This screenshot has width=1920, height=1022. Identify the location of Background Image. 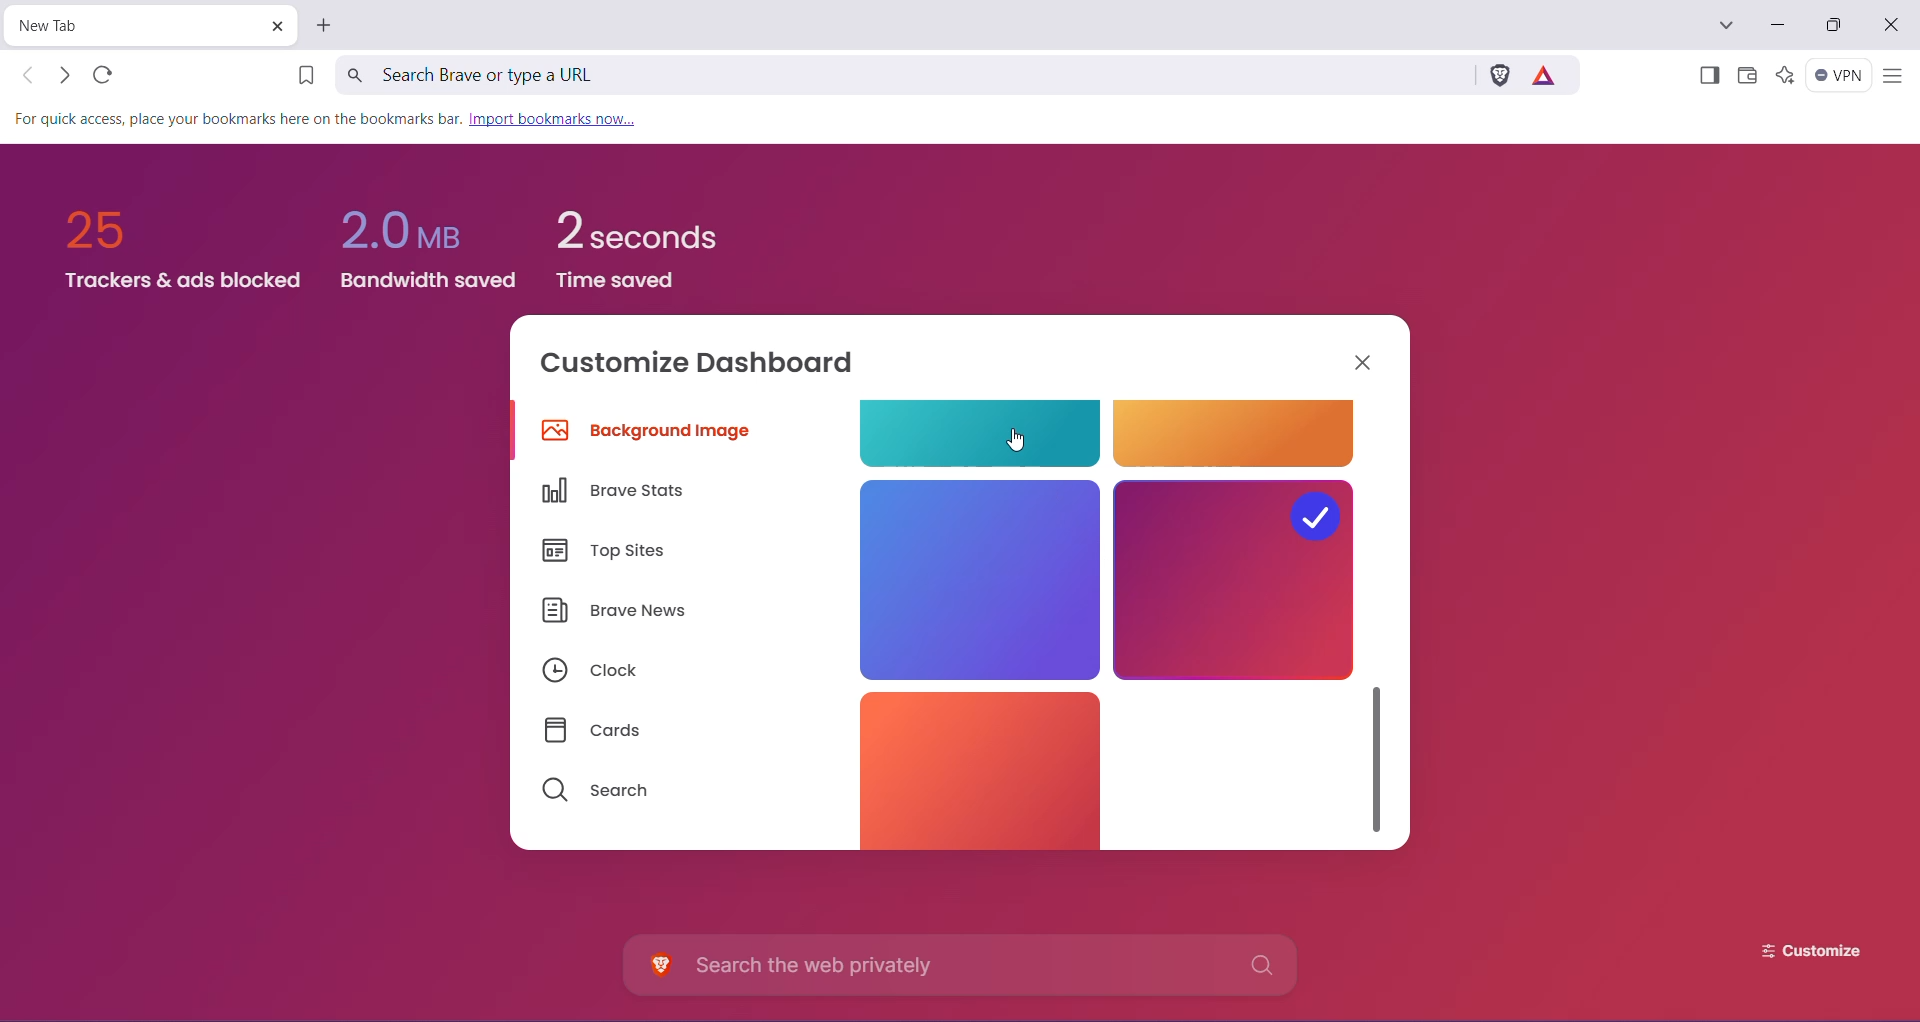
(651, 434).